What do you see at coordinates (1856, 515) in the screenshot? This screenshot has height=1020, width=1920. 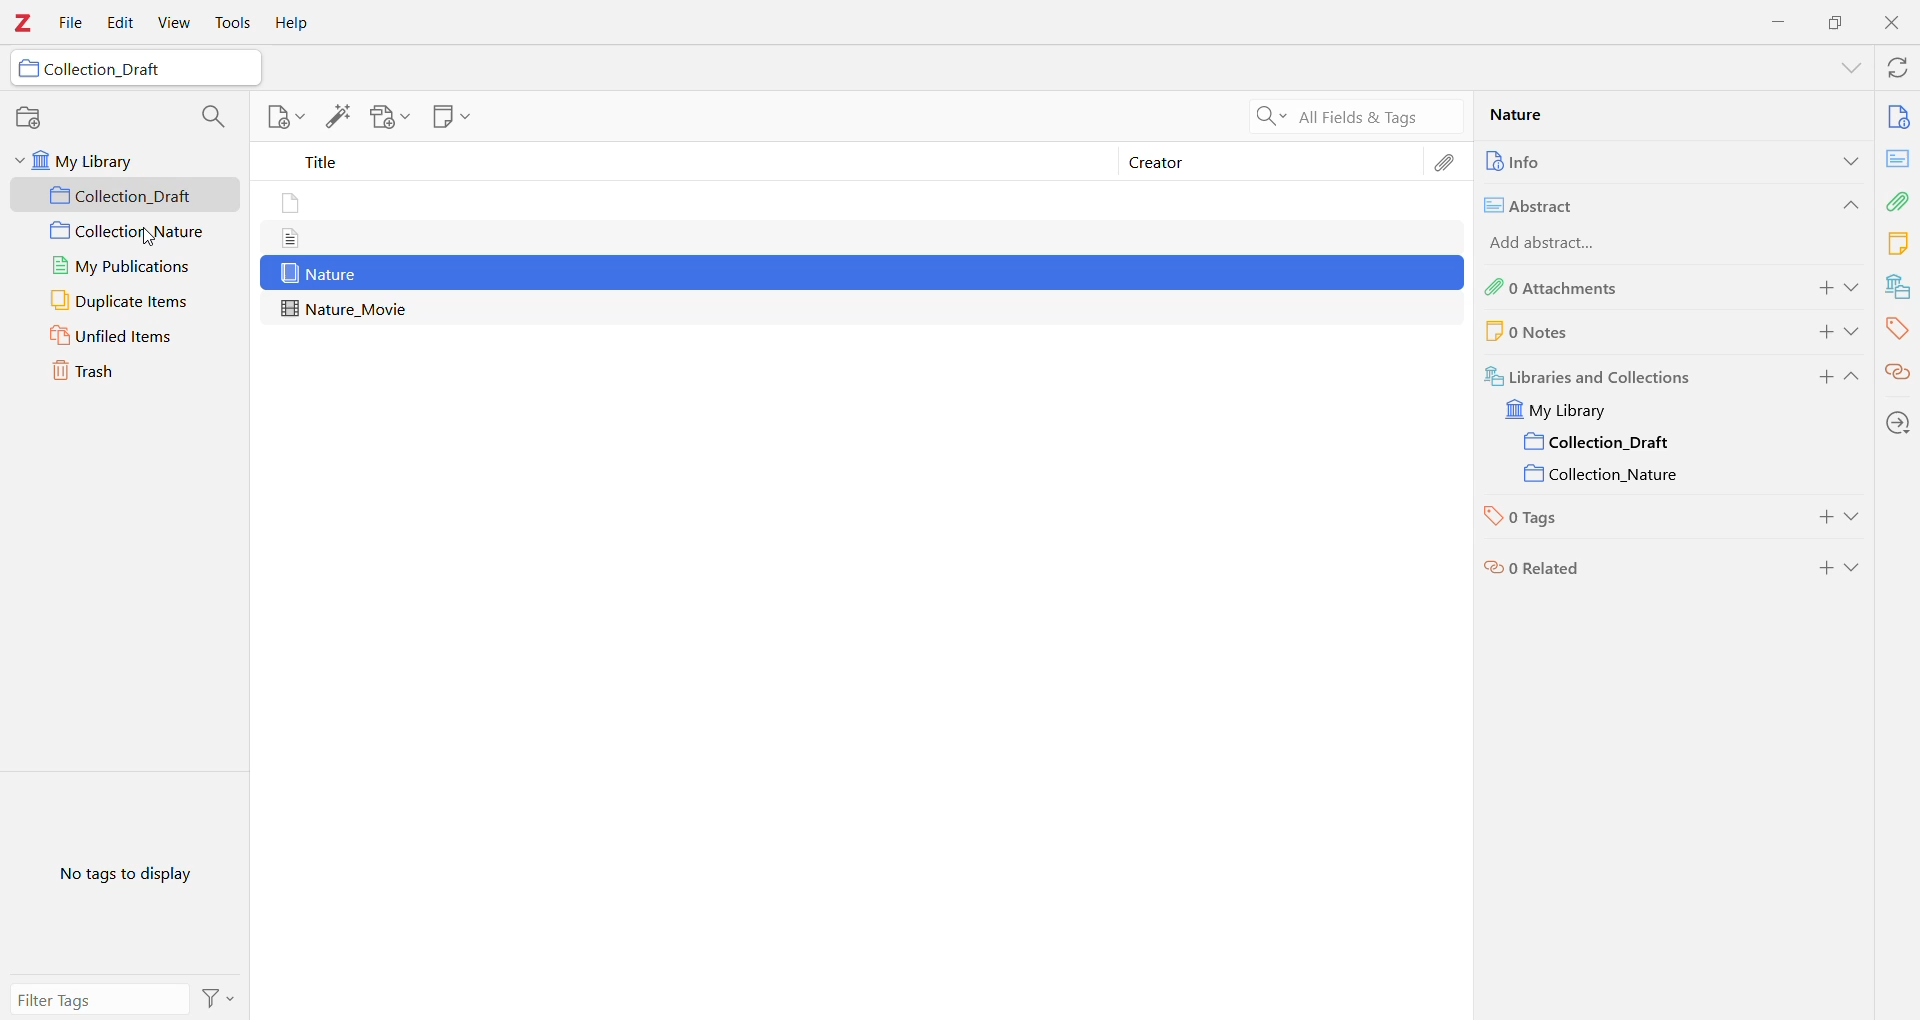 I see `Expand Section` at bounding box center [1856, 515].